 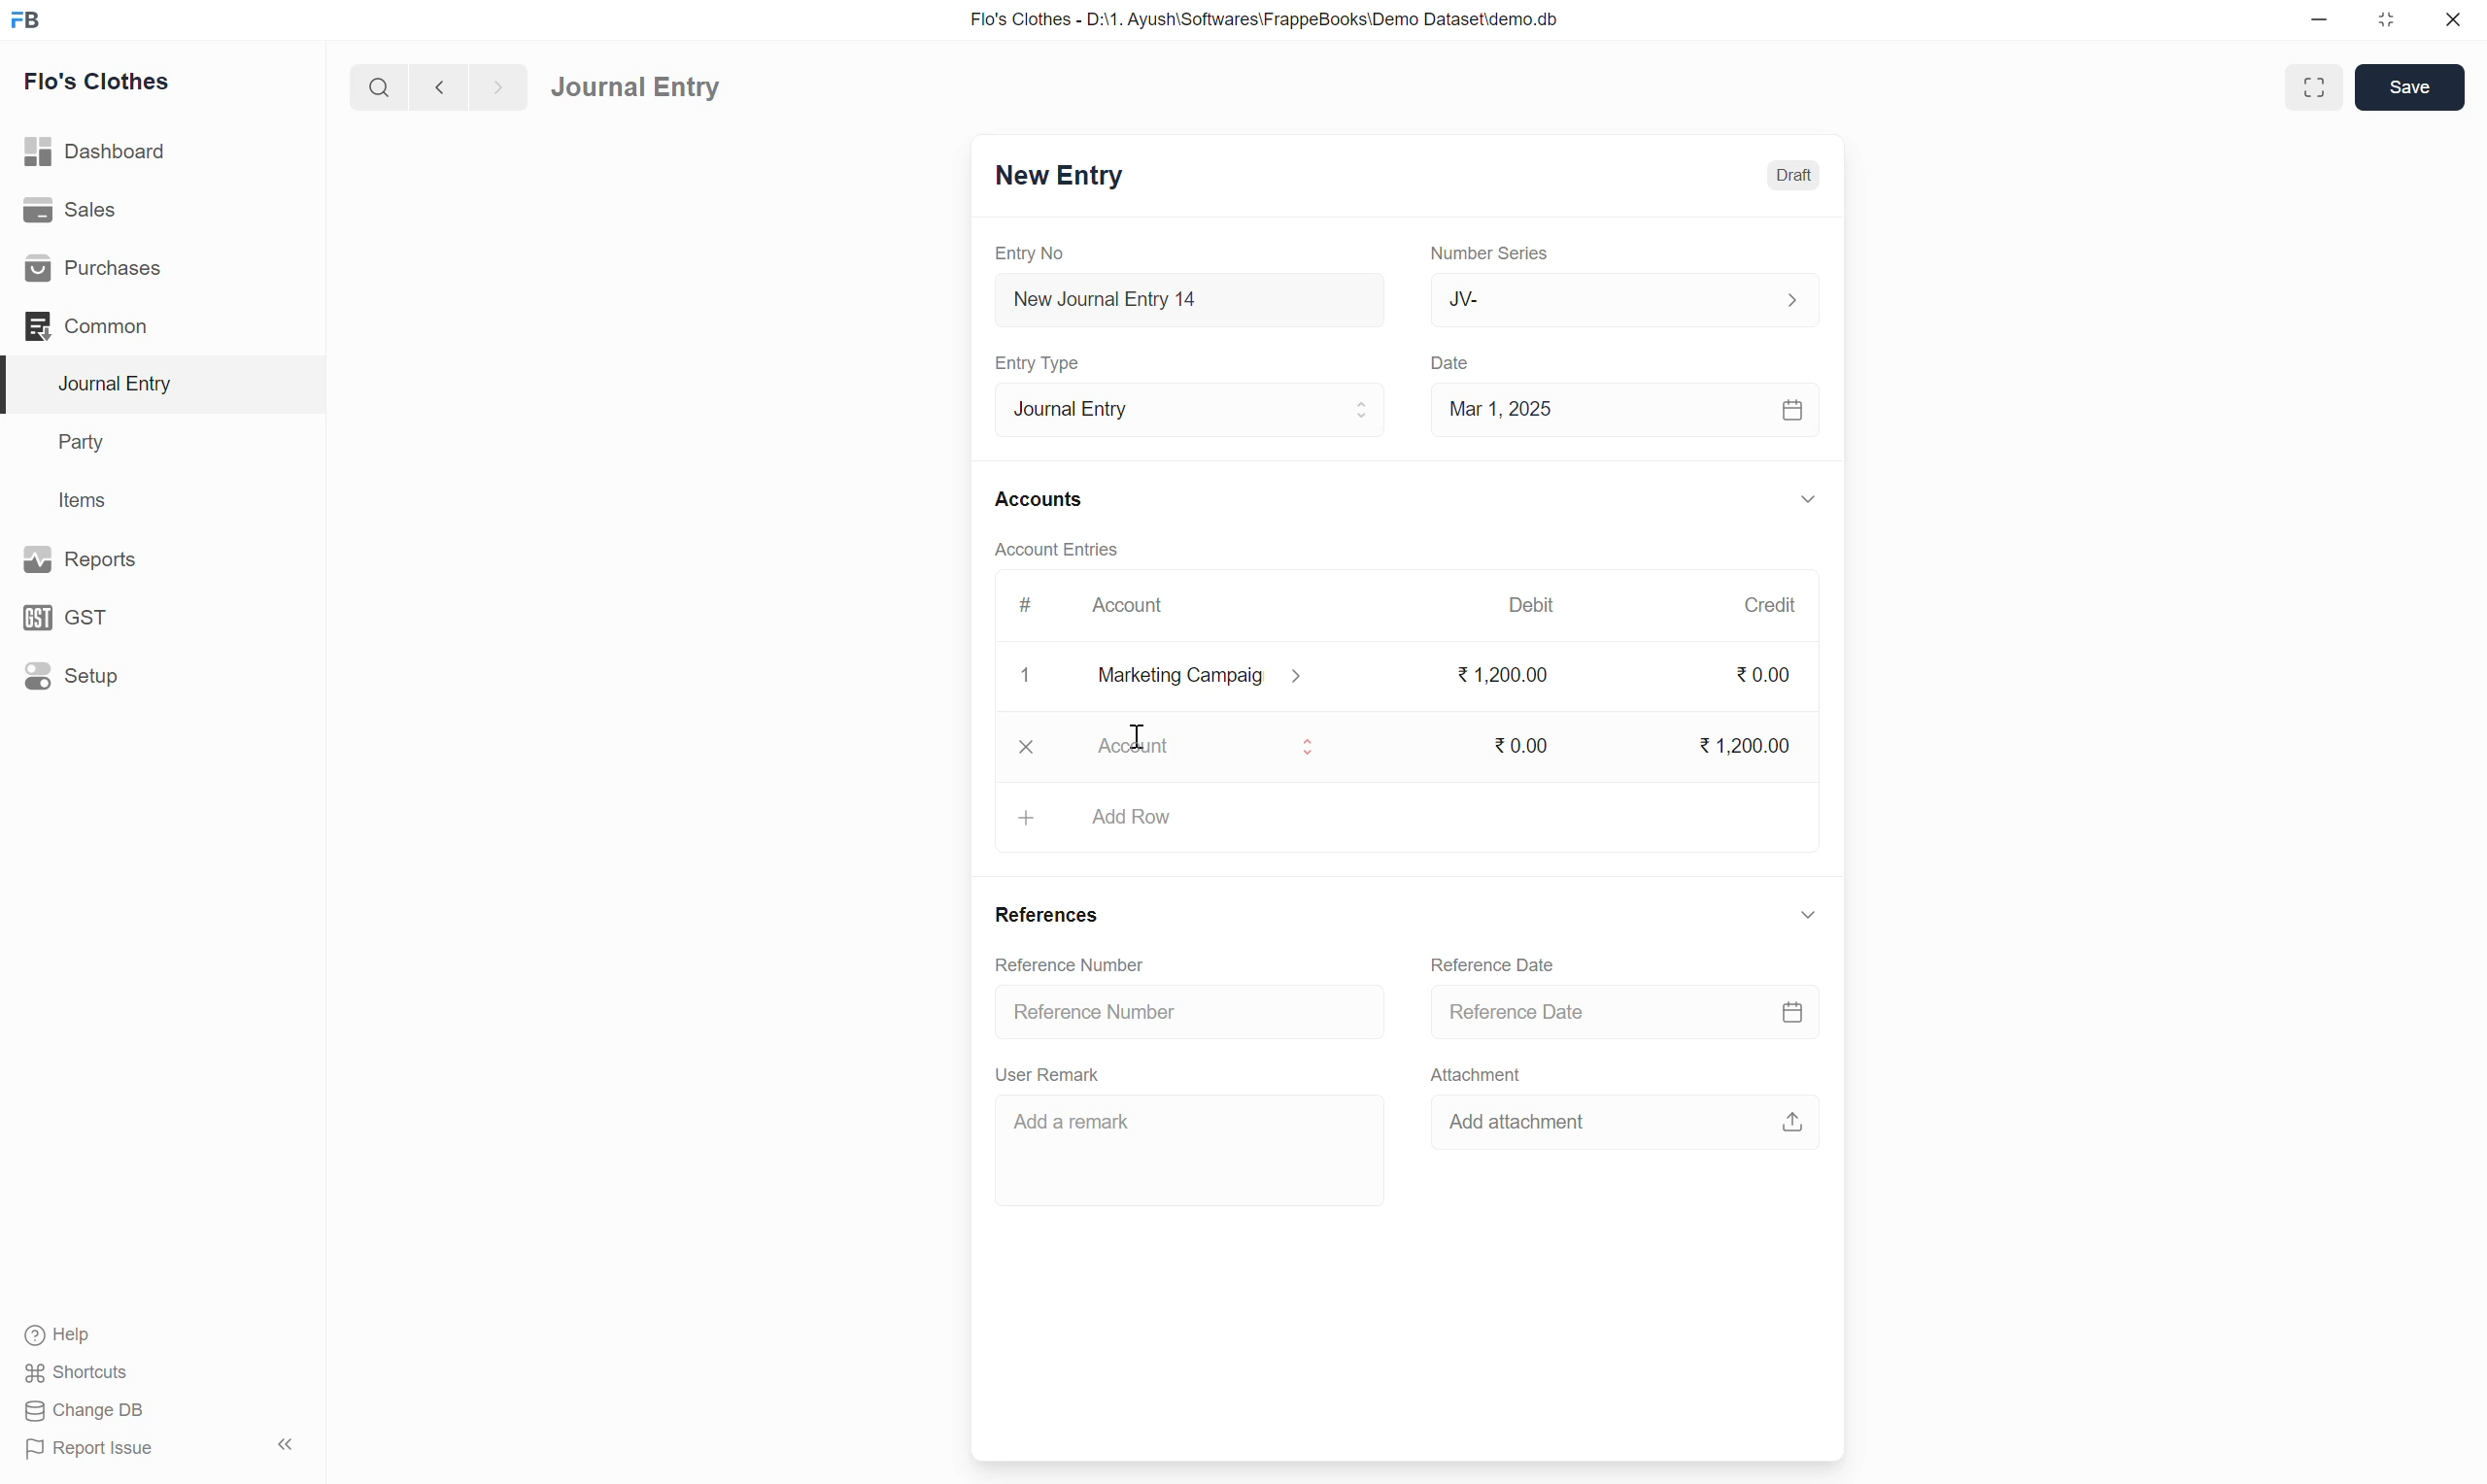 I want to click on back, so click(x=435, y=87).